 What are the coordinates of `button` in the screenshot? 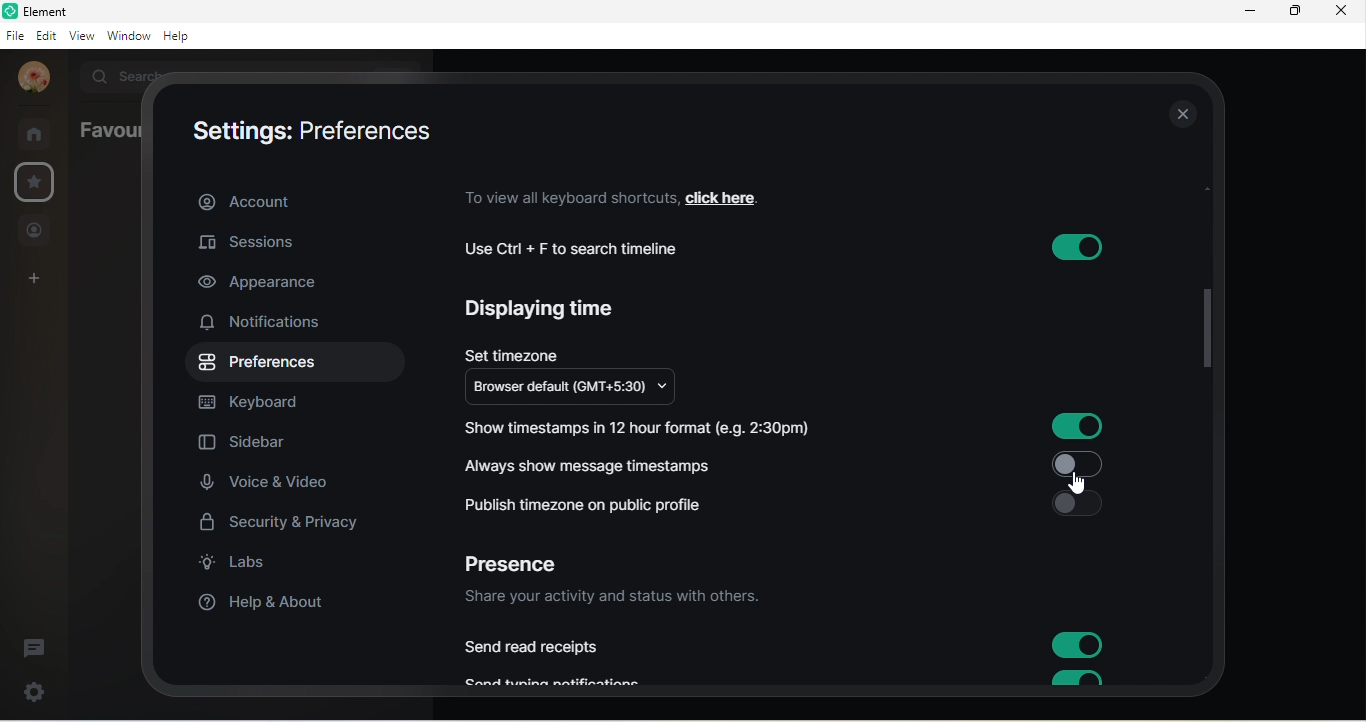 It's located at (1073, 247).